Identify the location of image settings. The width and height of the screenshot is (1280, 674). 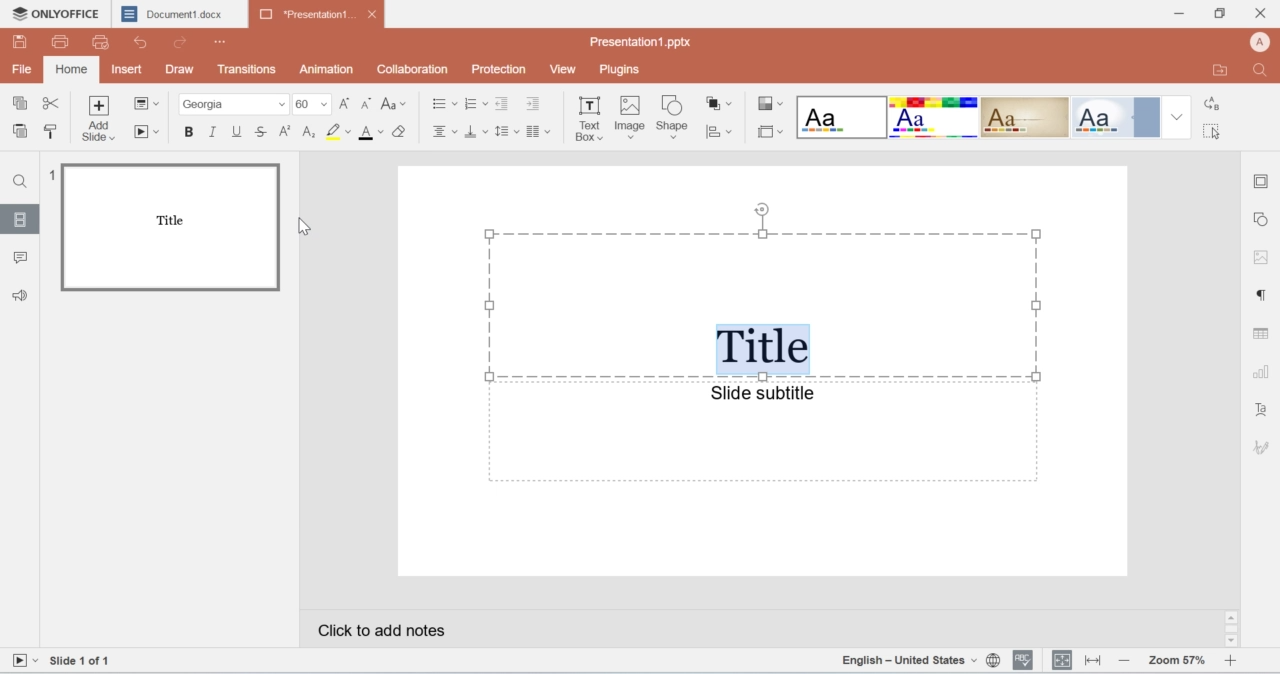
(1258, 256).